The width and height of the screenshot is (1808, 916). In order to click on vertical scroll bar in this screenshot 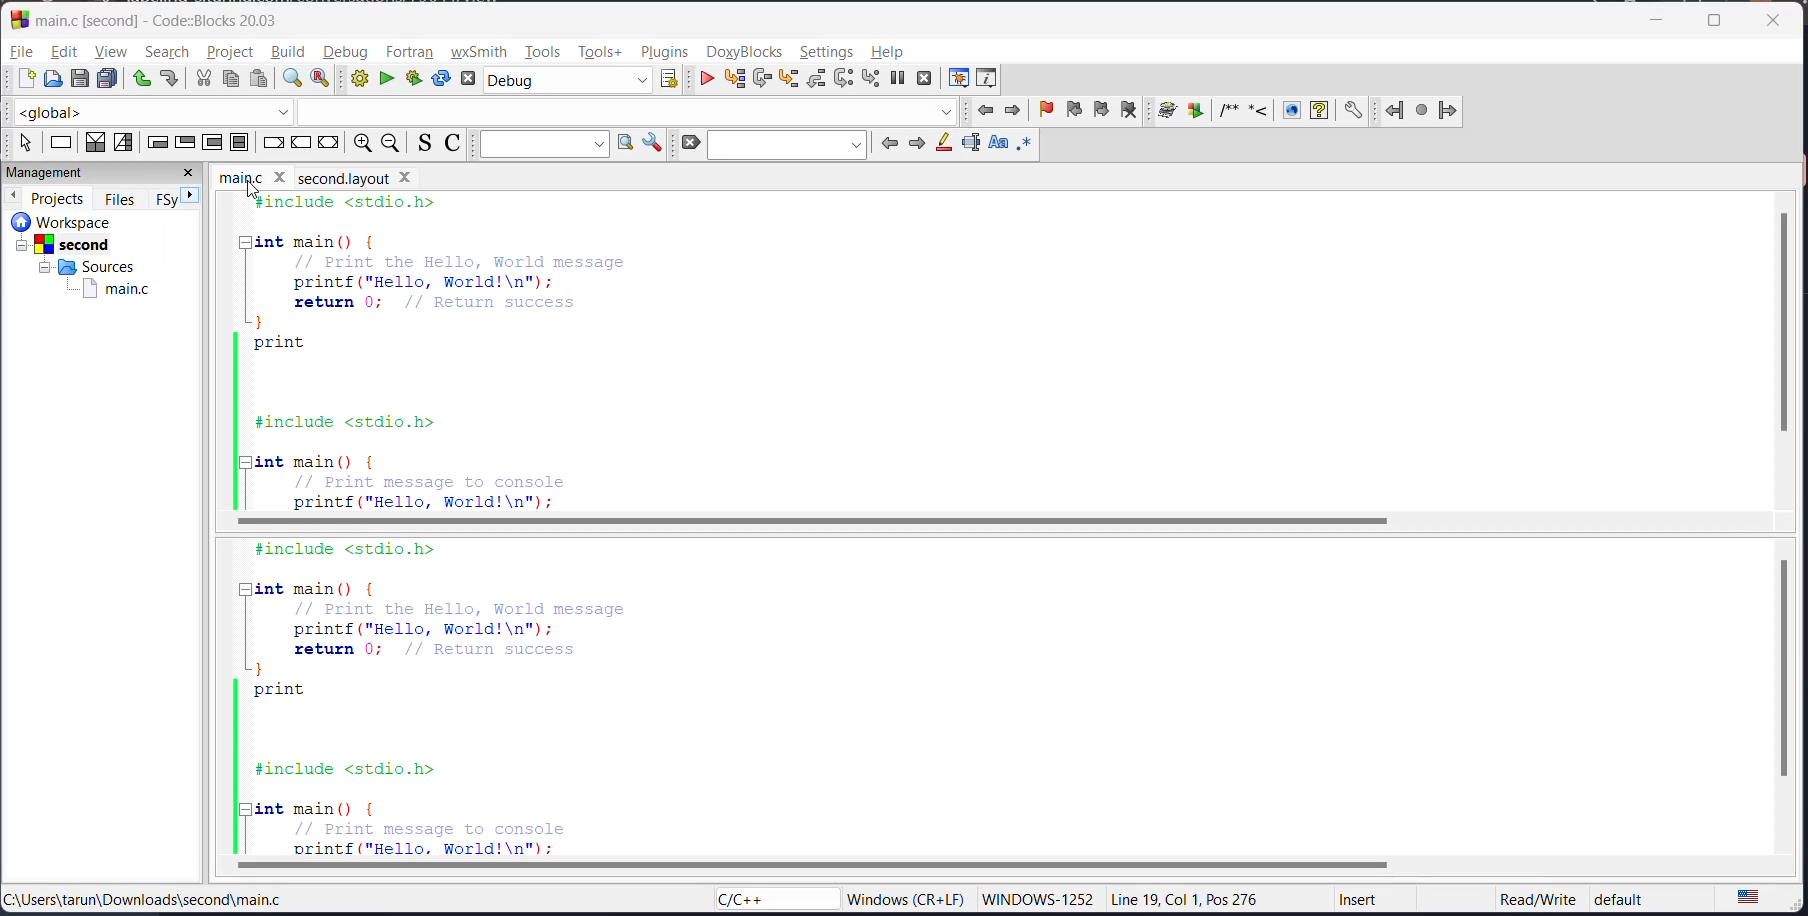, I will do `click(1786, 668)`.